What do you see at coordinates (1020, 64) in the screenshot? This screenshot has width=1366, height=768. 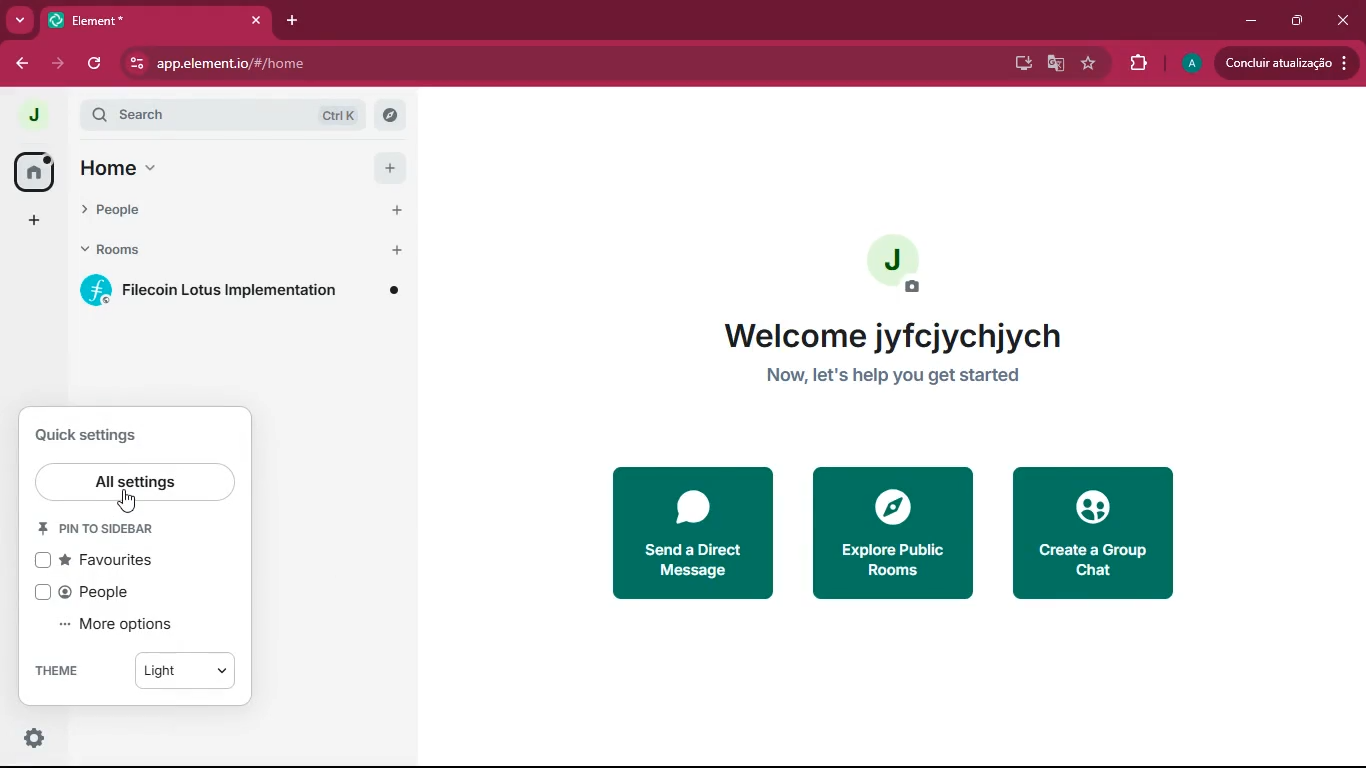 I see `desktop` at bounding box center [1020, 64].